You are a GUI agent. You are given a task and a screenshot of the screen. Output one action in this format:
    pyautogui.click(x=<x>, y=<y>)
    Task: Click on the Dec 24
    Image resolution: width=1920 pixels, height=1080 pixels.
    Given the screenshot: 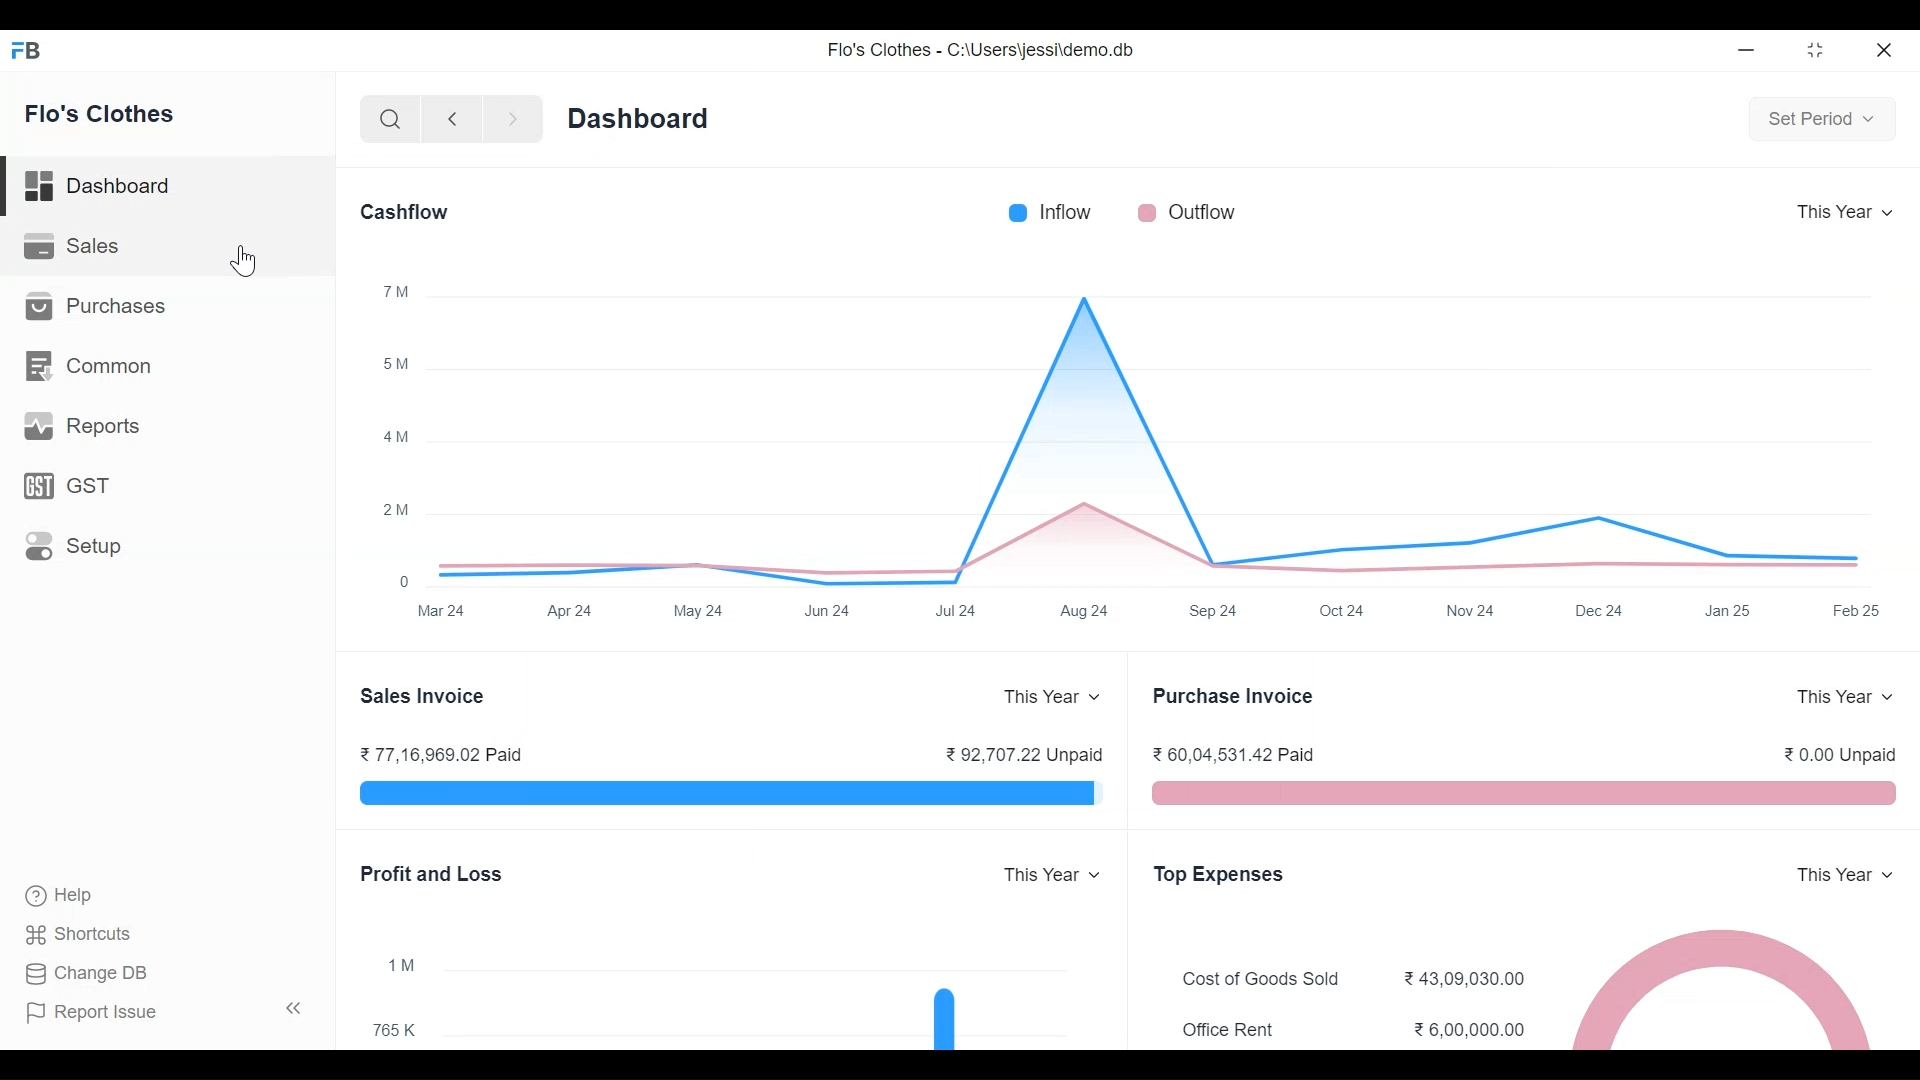 What is the action you would take?
    pyautogui.click(x=1598, y=609)
    